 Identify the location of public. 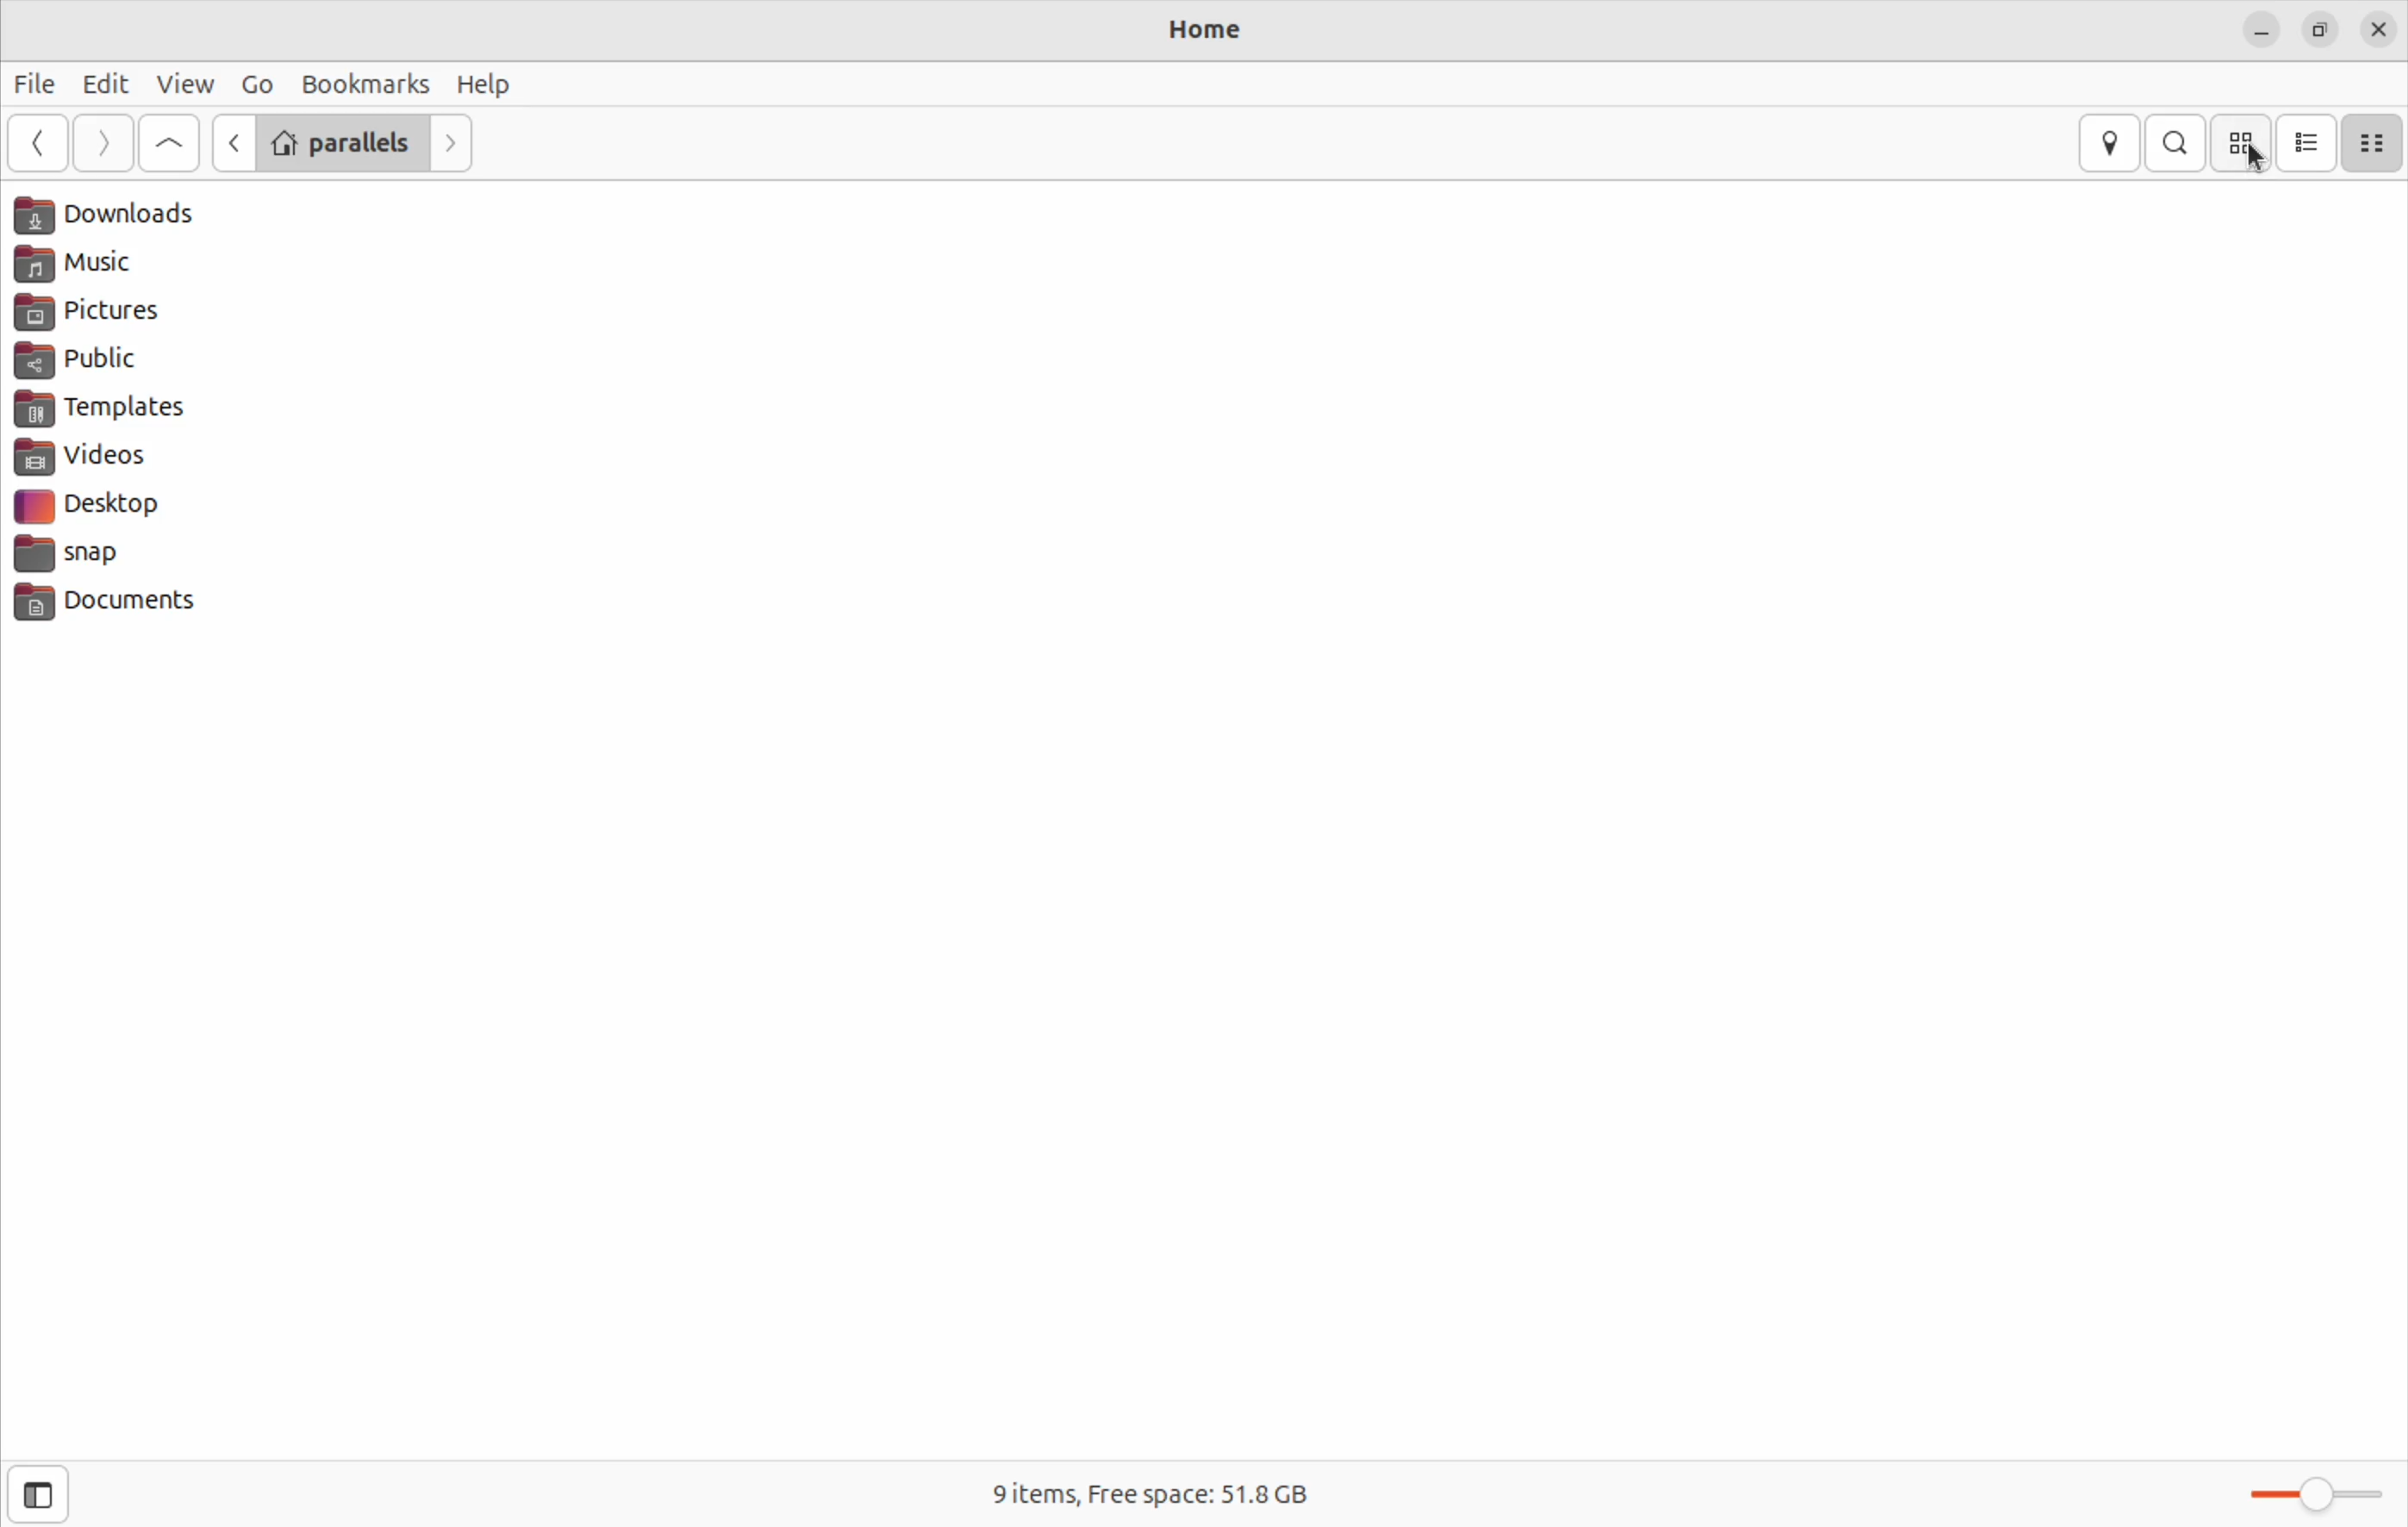
(104, 363).